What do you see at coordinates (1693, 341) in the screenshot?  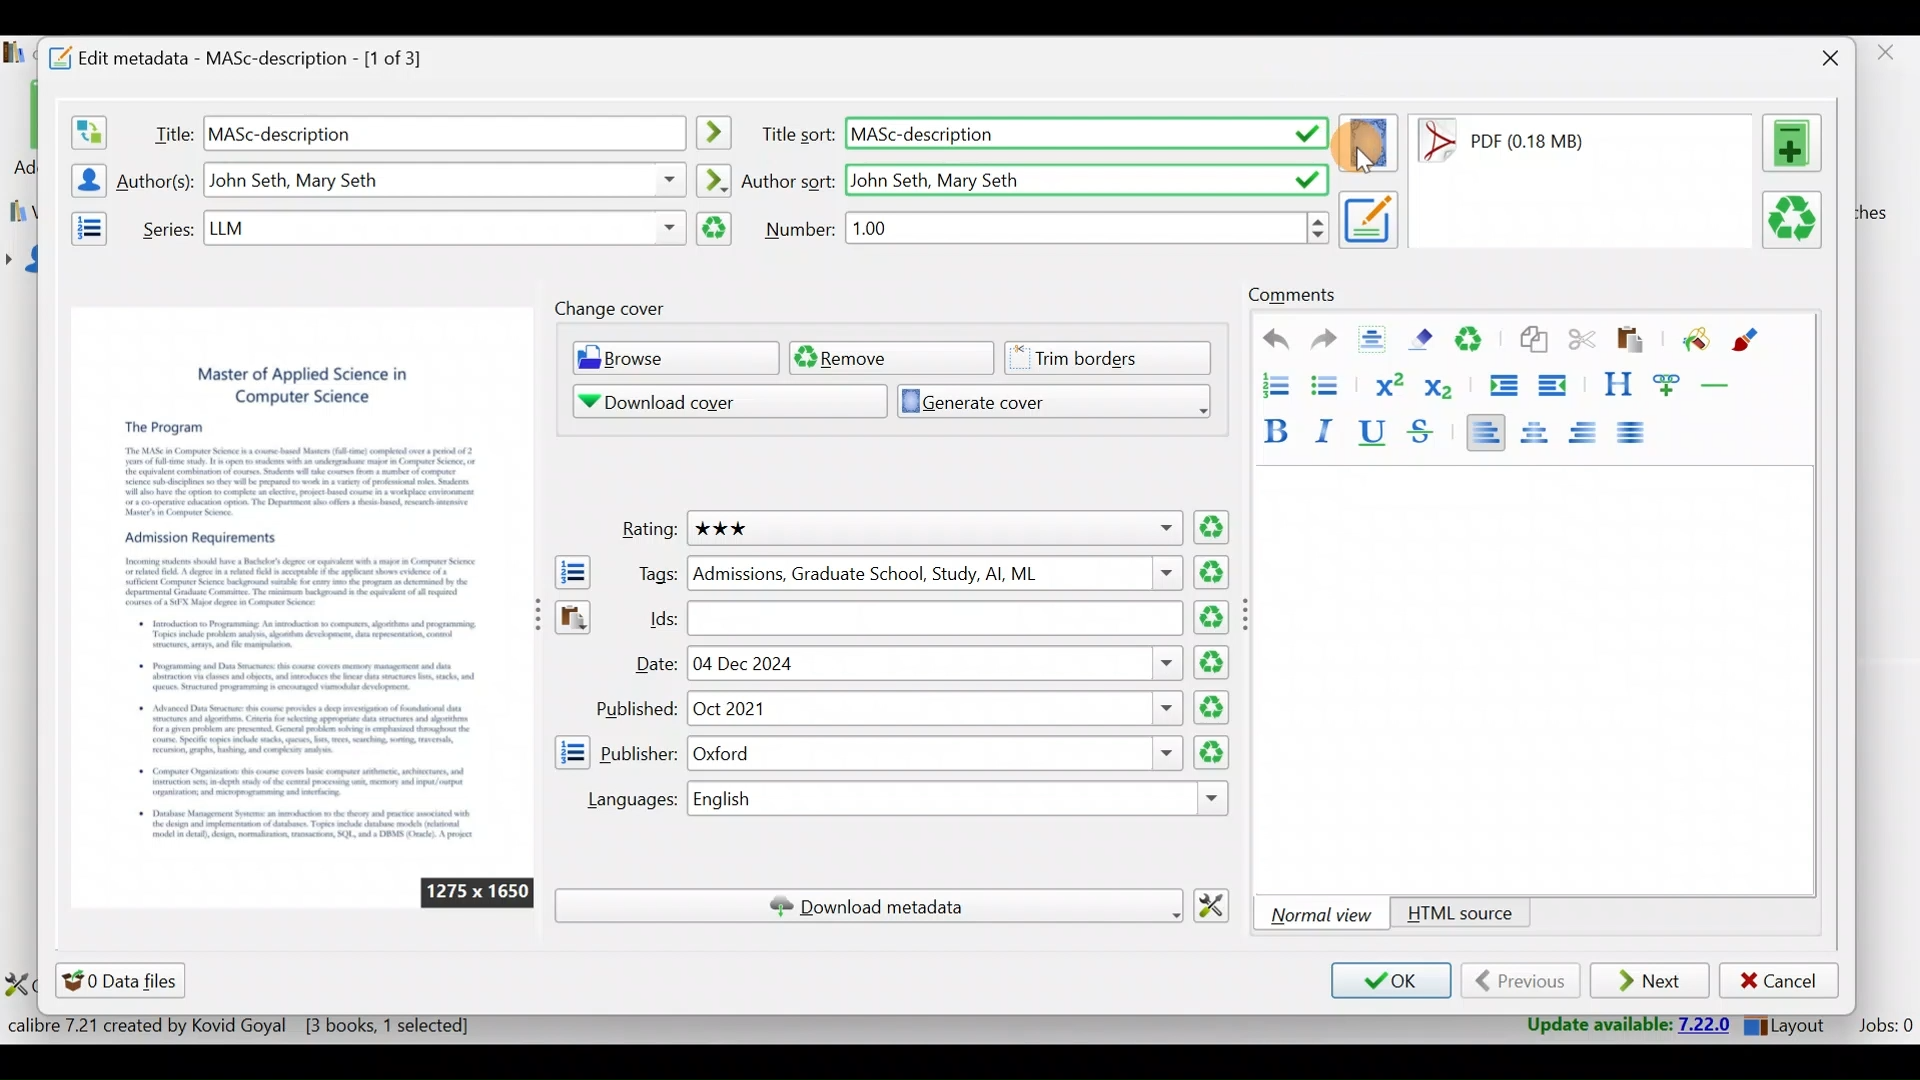 I see `Background colour` at bounding box center [1693, 341].